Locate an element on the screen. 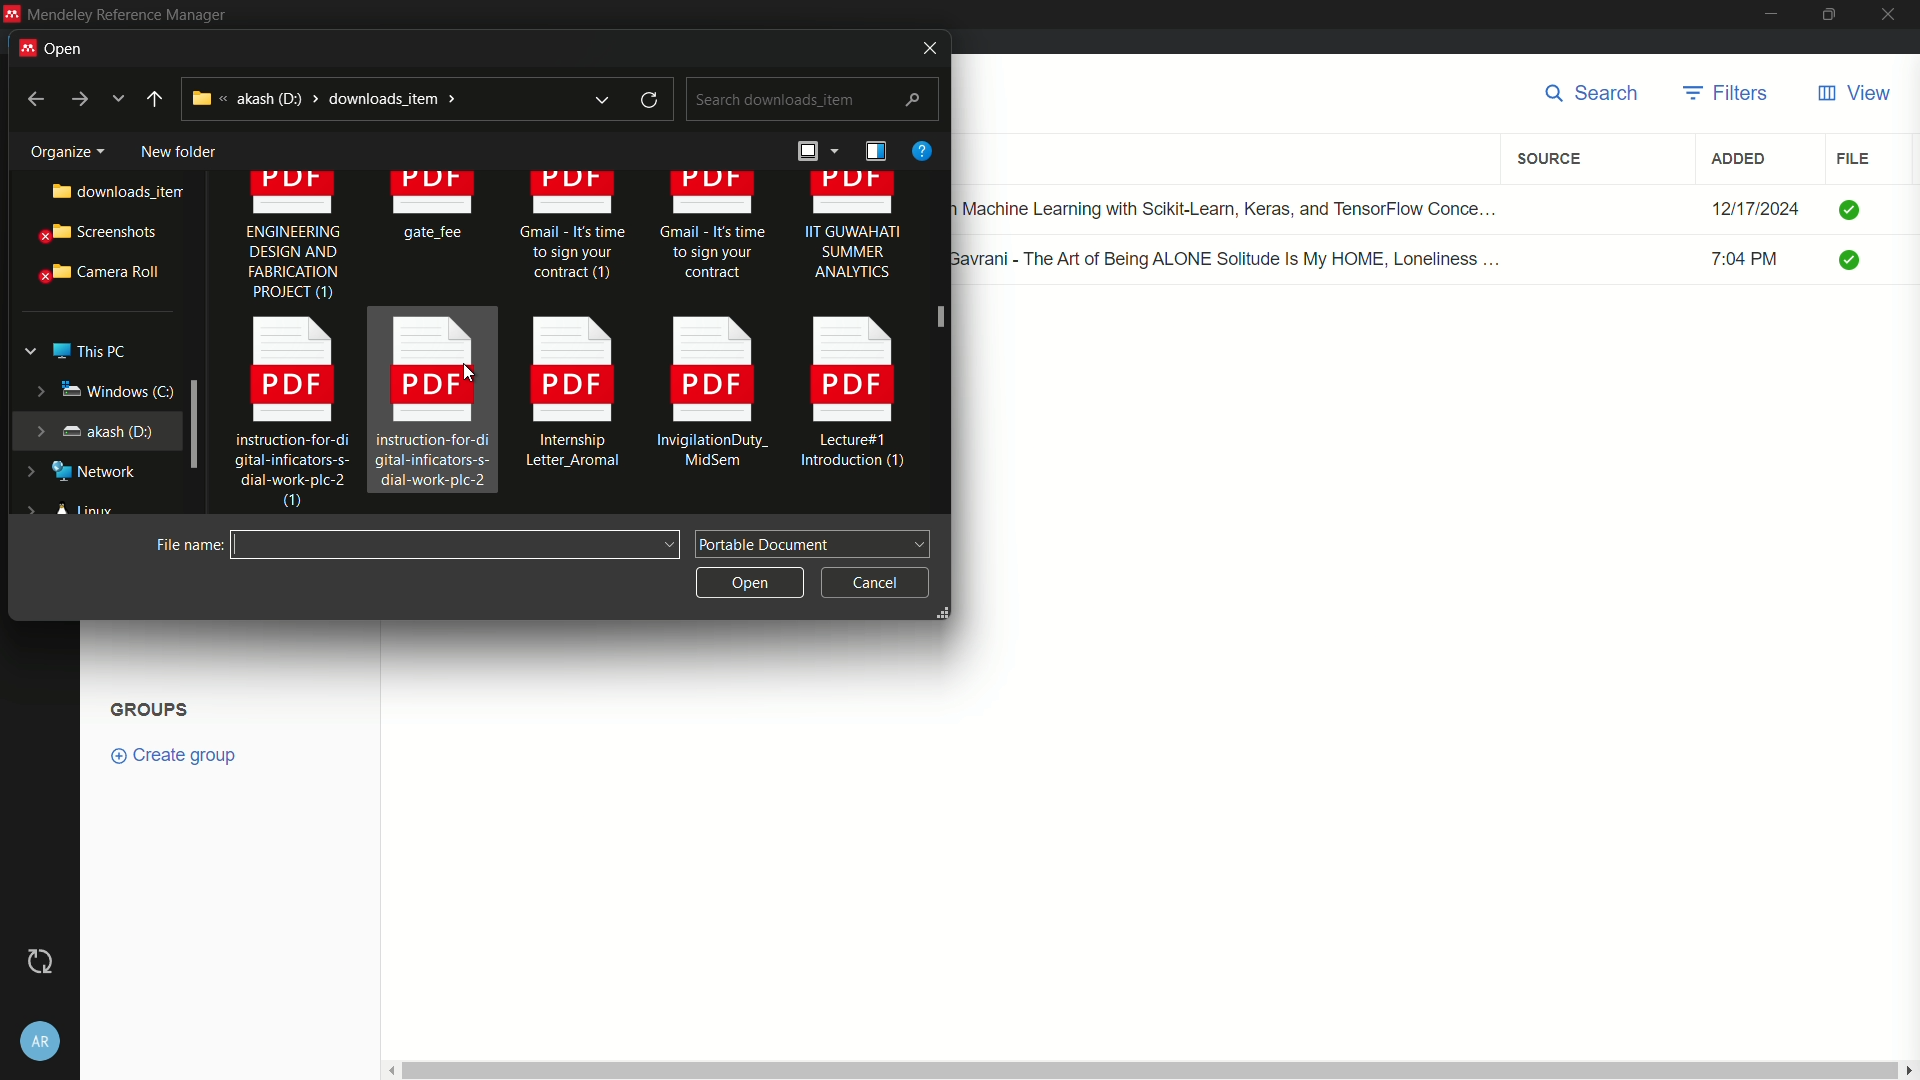  Organize is located at coordinates (60, 148).